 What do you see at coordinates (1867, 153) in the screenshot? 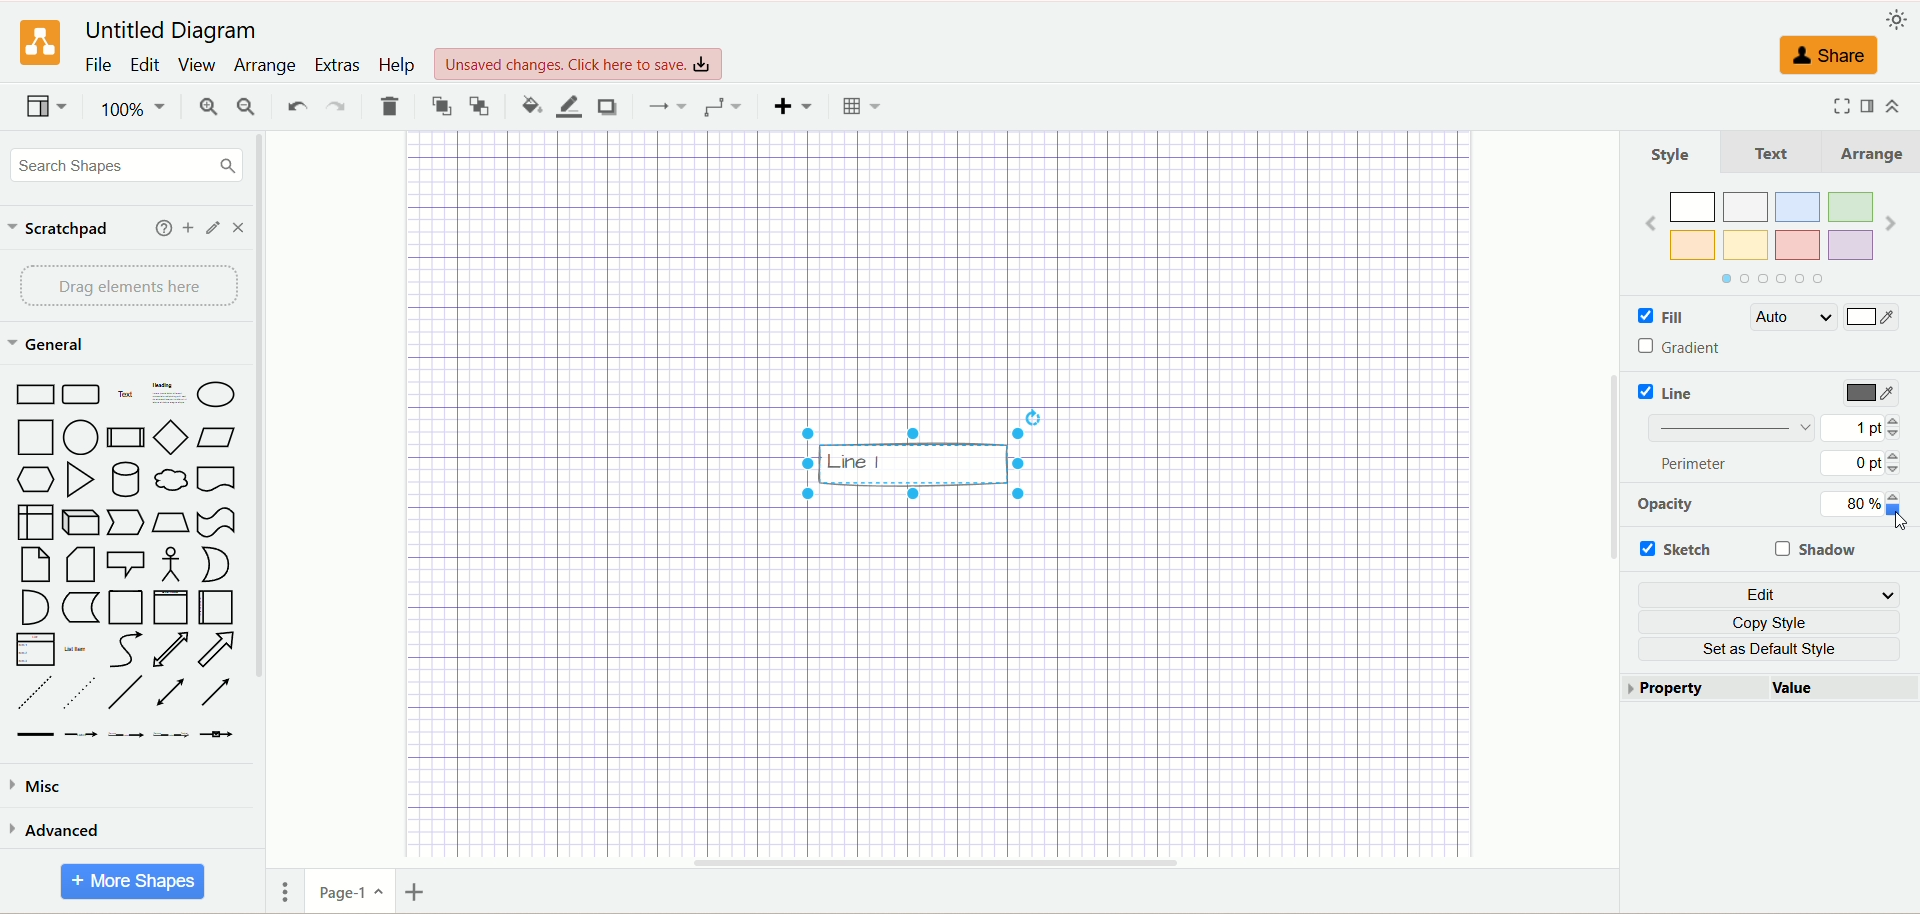
I see `Arrange` at bounding box center [1867, 153].